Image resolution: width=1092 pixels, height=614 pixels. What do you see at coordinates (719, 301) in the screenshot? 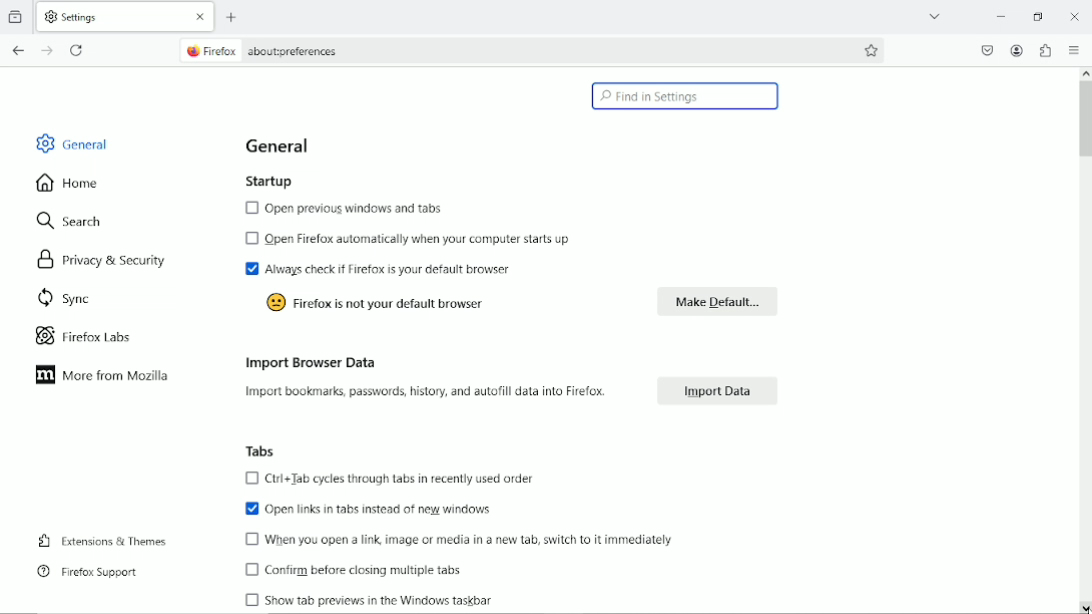
I see `Make default` at bounding box center [719, 301].